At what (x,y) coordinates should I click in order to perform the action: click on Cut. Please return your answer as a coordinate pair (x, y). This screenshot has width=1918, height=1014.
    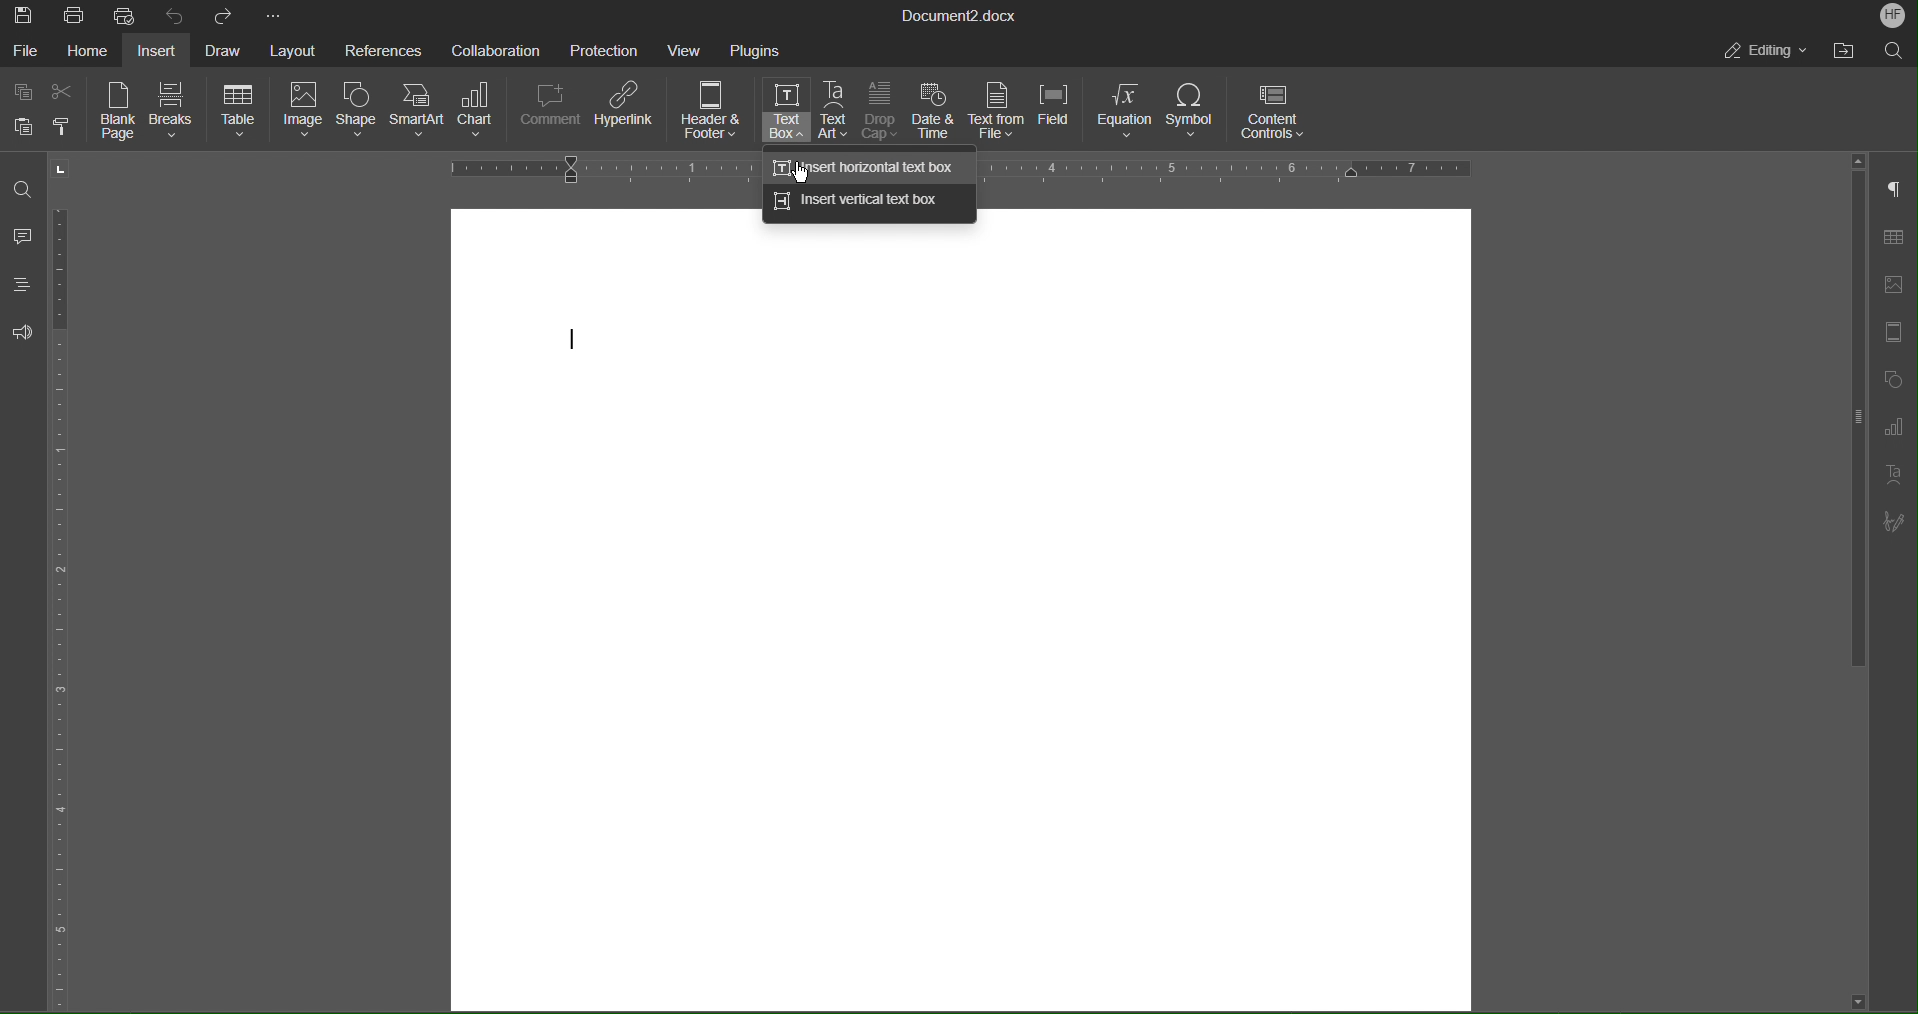
    Looking at the image, I should click on (64, 87).